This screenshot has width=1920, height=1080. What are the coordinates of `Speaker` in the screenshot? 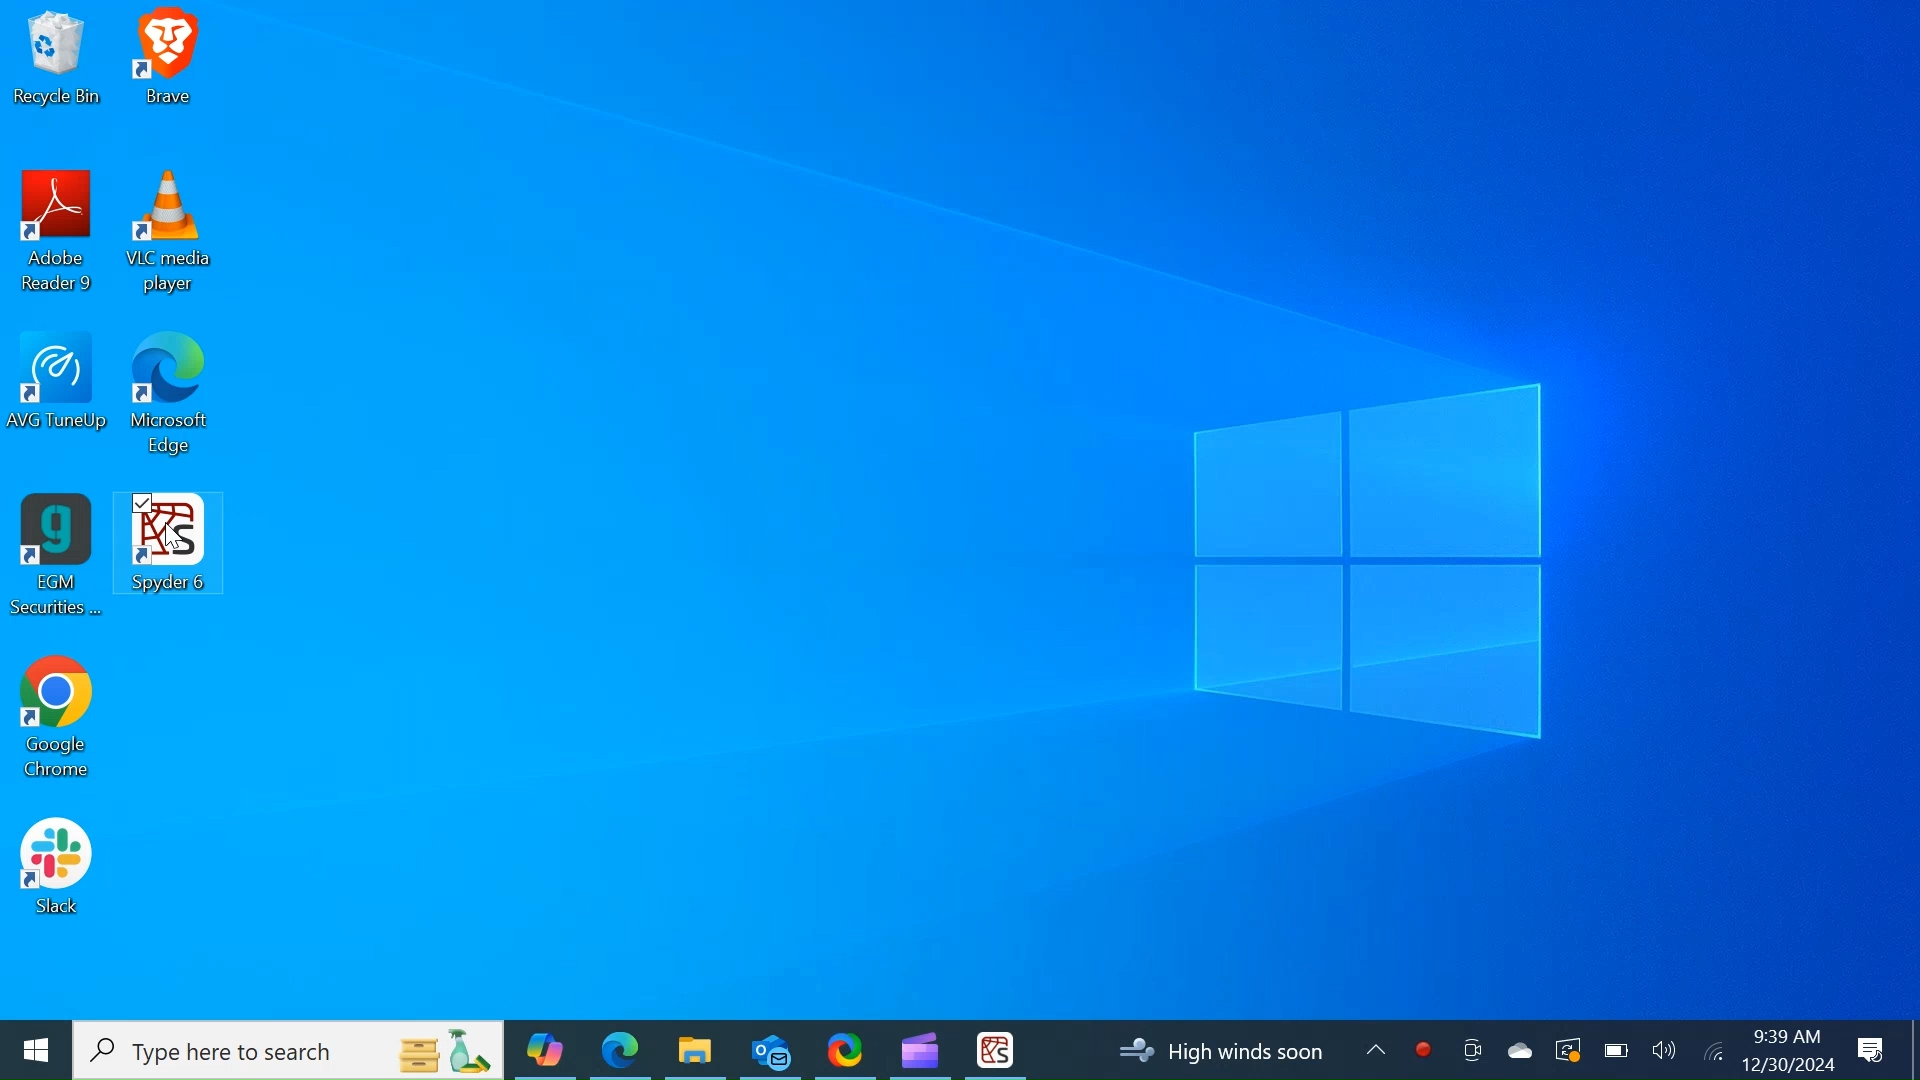 It's located at (1664, 1049).